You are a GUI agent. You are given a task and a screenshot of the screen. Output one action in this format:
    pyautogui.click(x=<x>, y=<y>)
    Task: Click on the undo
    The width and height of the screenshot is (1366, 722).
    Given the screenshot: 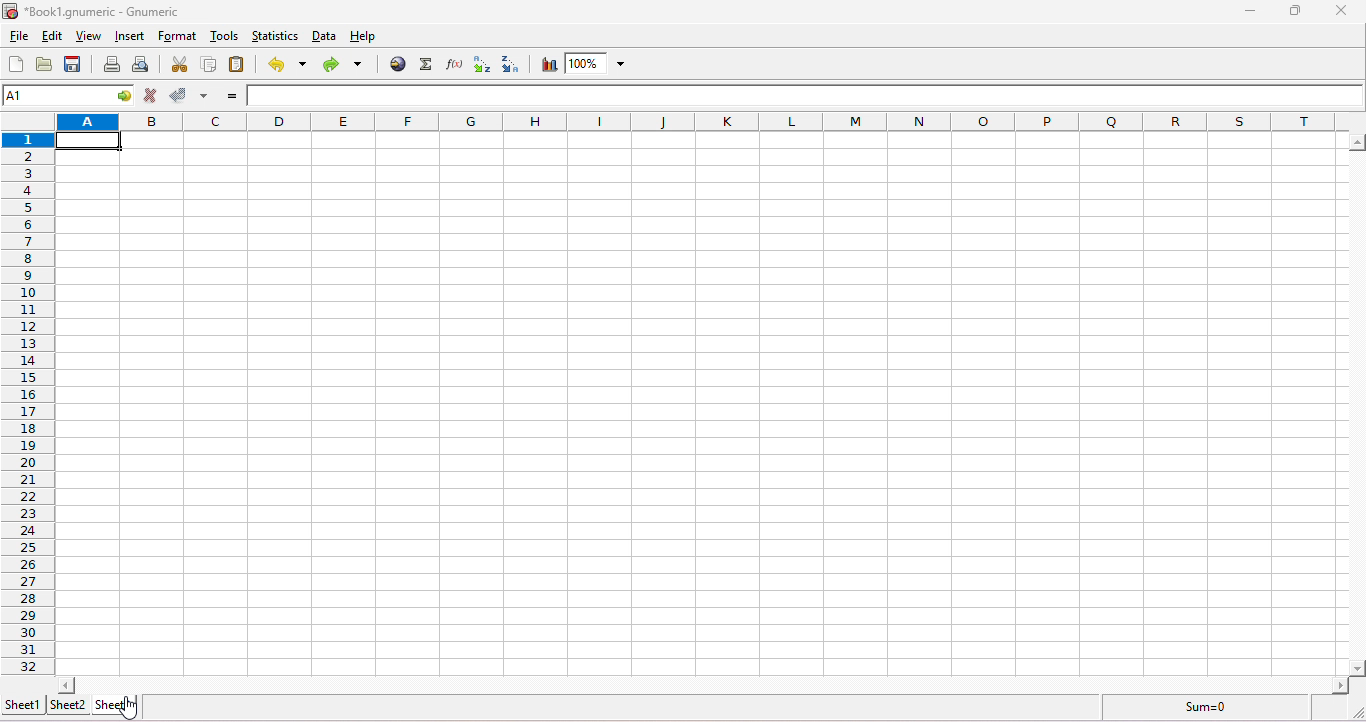 What is the action you would take?
    pyautogui.click(x=285, y=65)
    